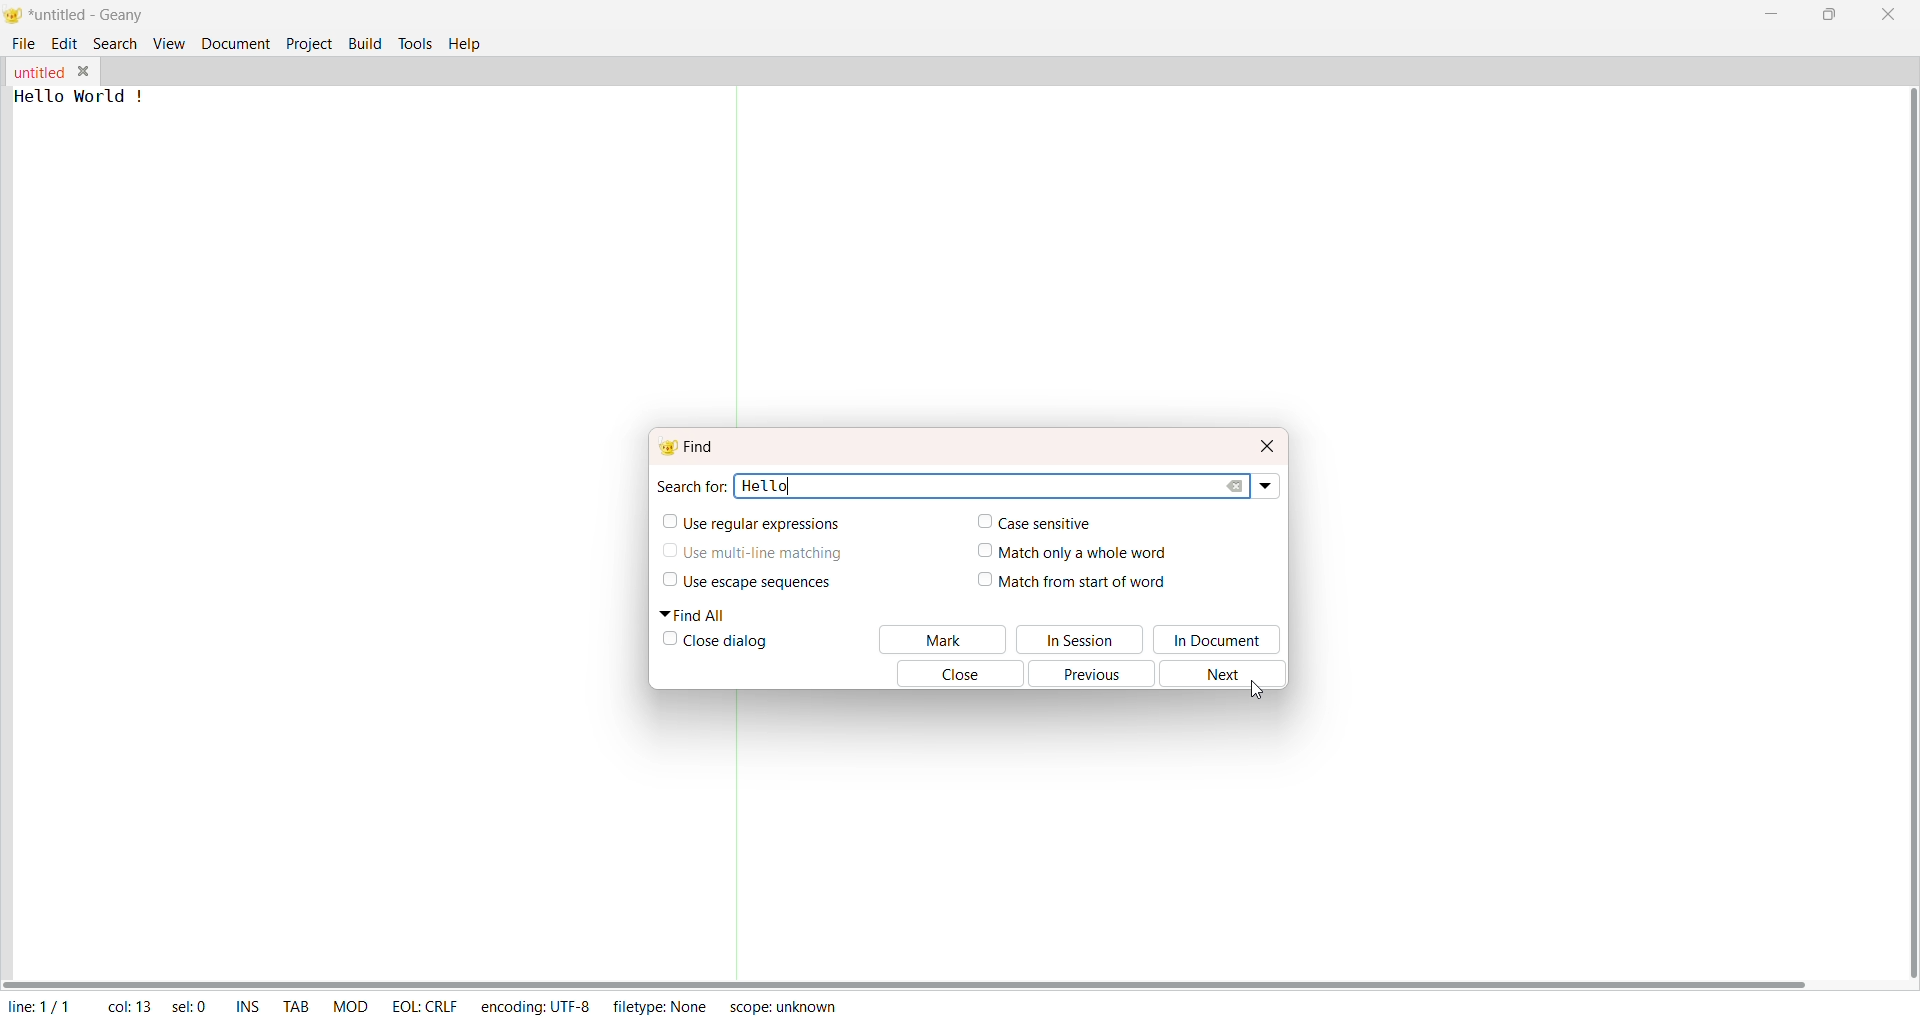 This screenshot has height=1018, width=1920. What do you see at coordinates (188, 1005) in the screenshot?
I see `Sel: 5` at bounding box center [188, 1005].